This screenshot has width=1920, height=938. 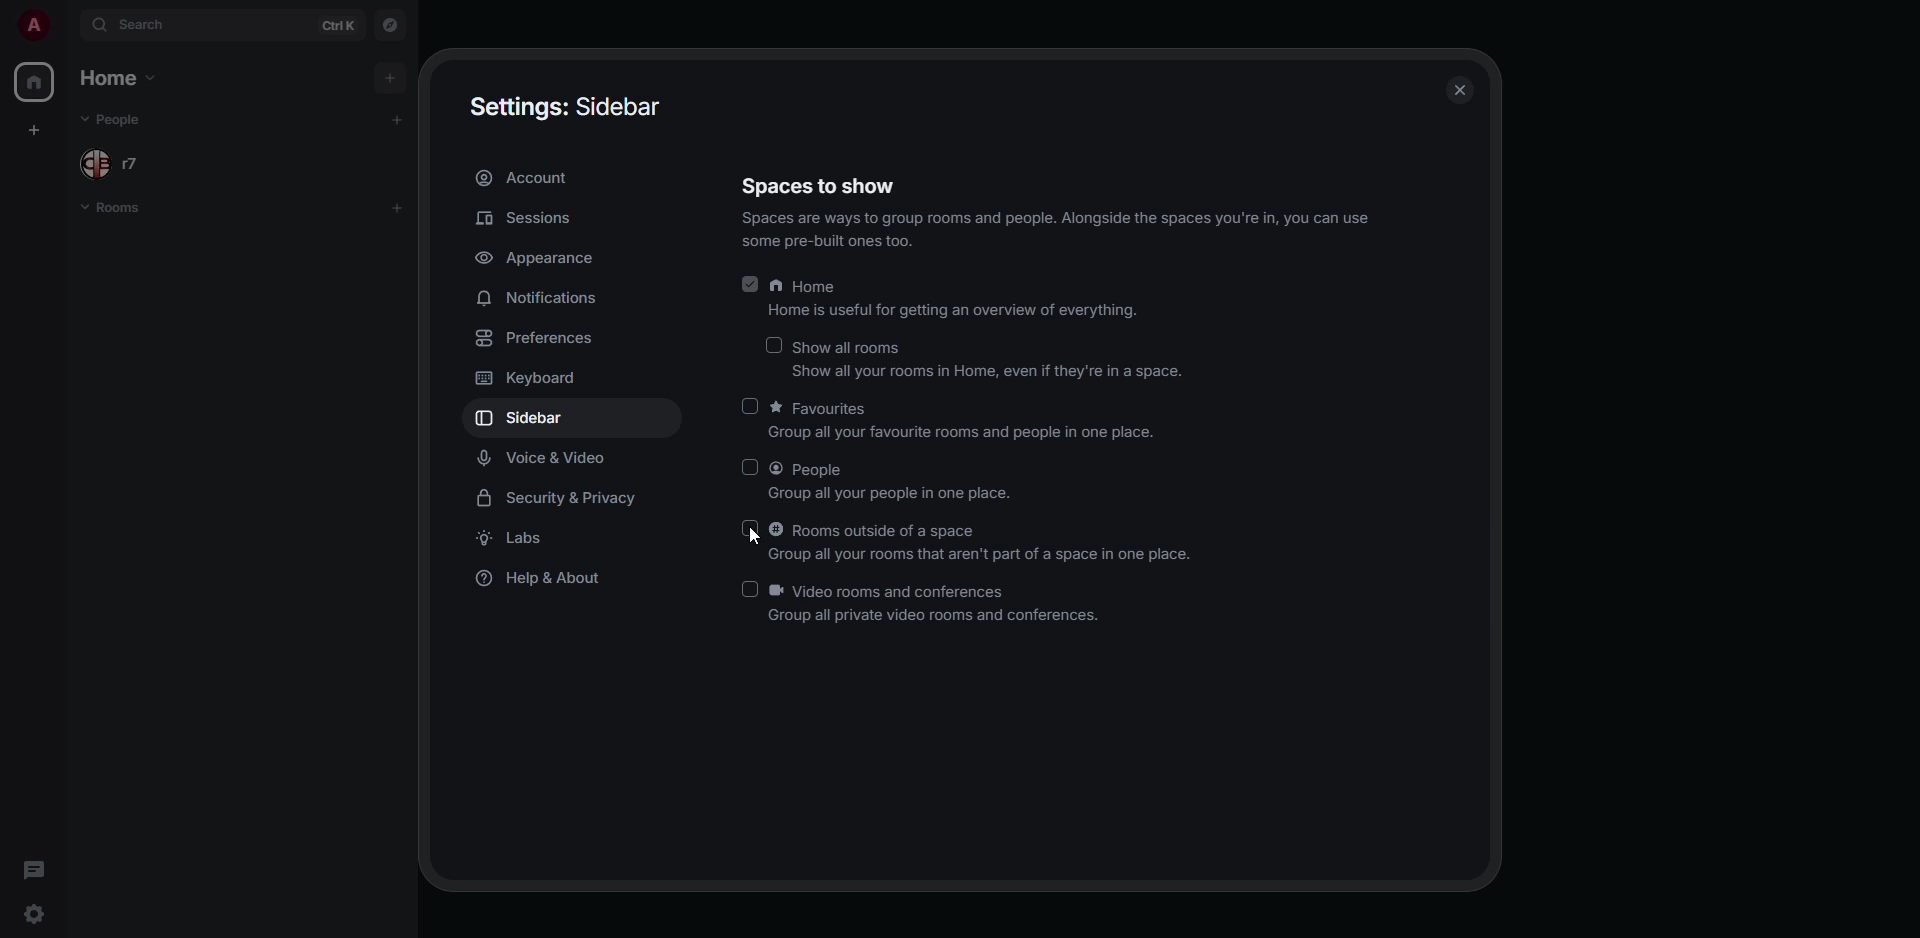 I want to click on appearance, so click(x=544, y=252).